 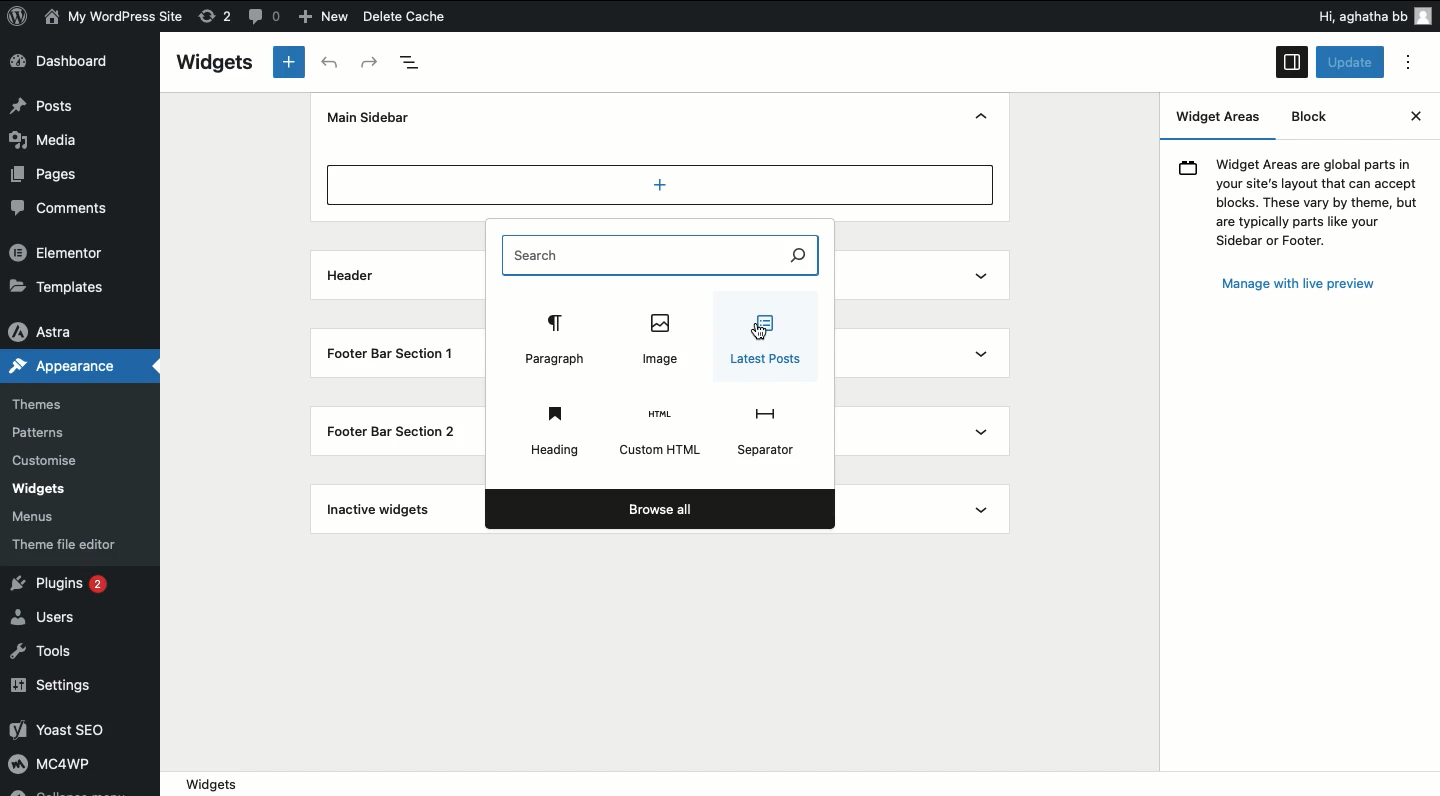 What do you see at coordinates (768, 434) in the screenshot?
I see `Separator` at bounding box center [768, 434].